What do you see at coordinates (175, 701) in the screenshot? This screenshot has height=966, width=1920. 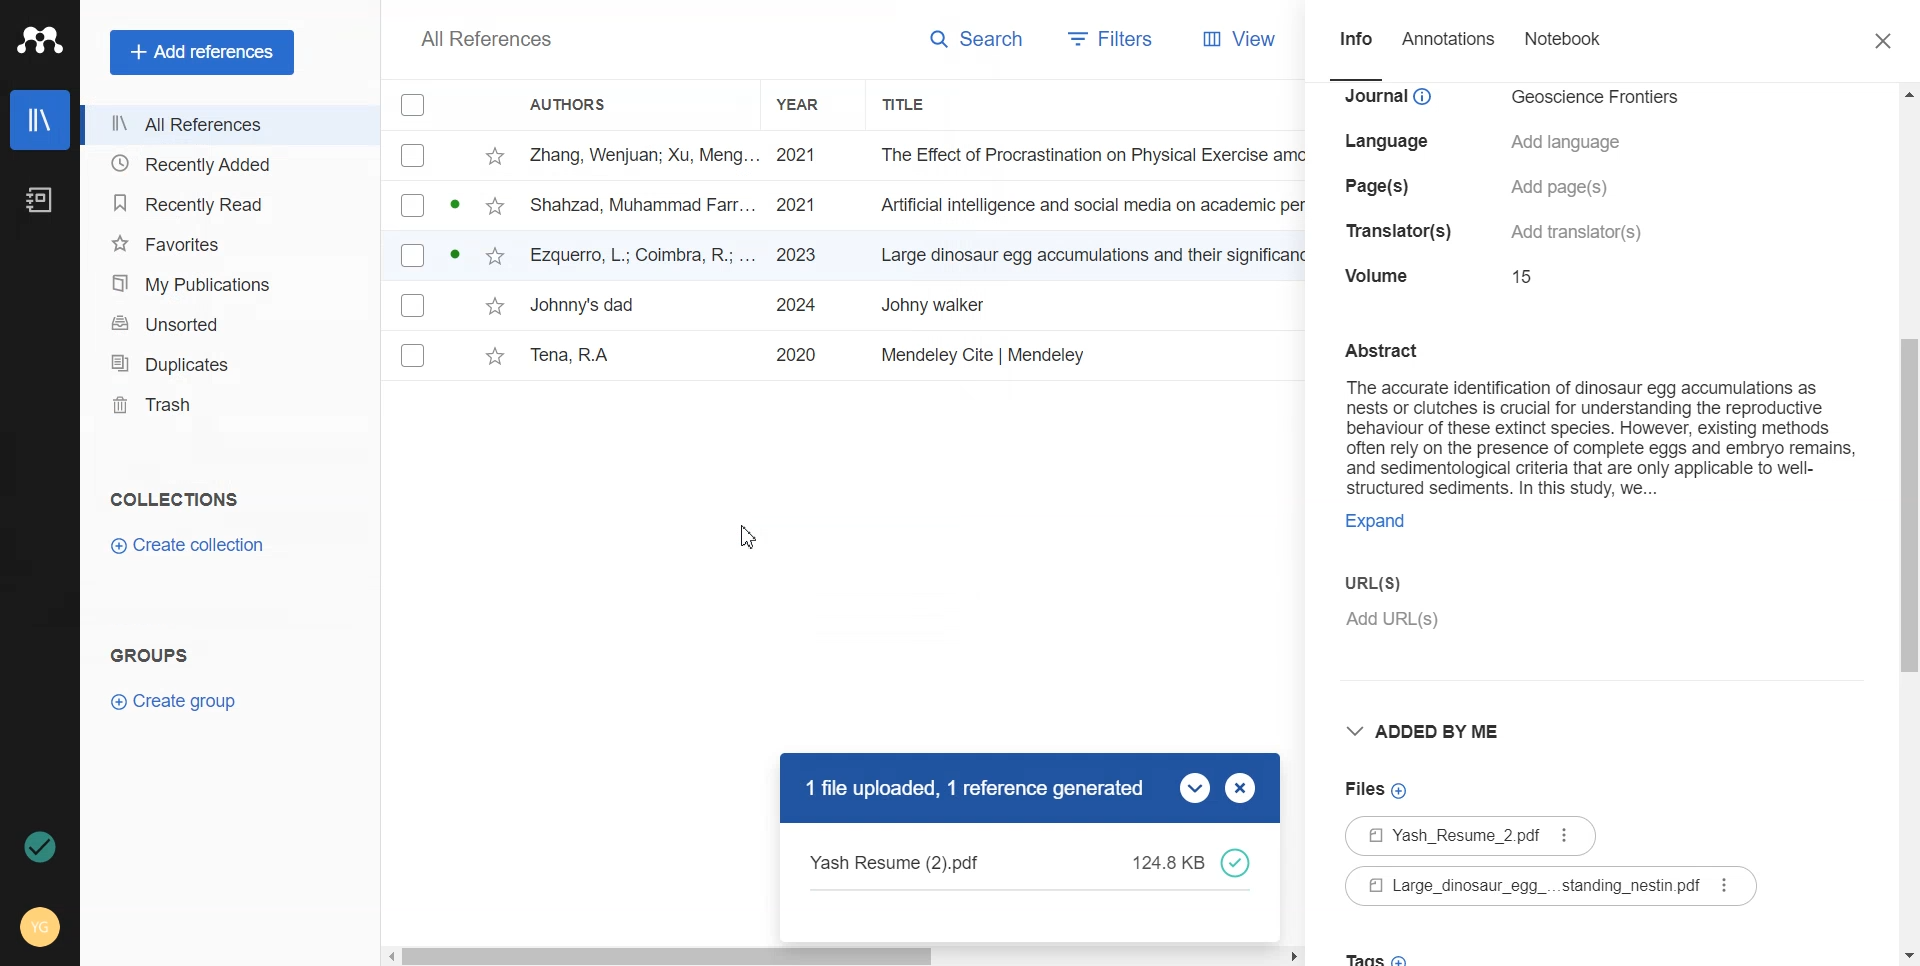 I see `Create Group` at bounding box center [175, 701].